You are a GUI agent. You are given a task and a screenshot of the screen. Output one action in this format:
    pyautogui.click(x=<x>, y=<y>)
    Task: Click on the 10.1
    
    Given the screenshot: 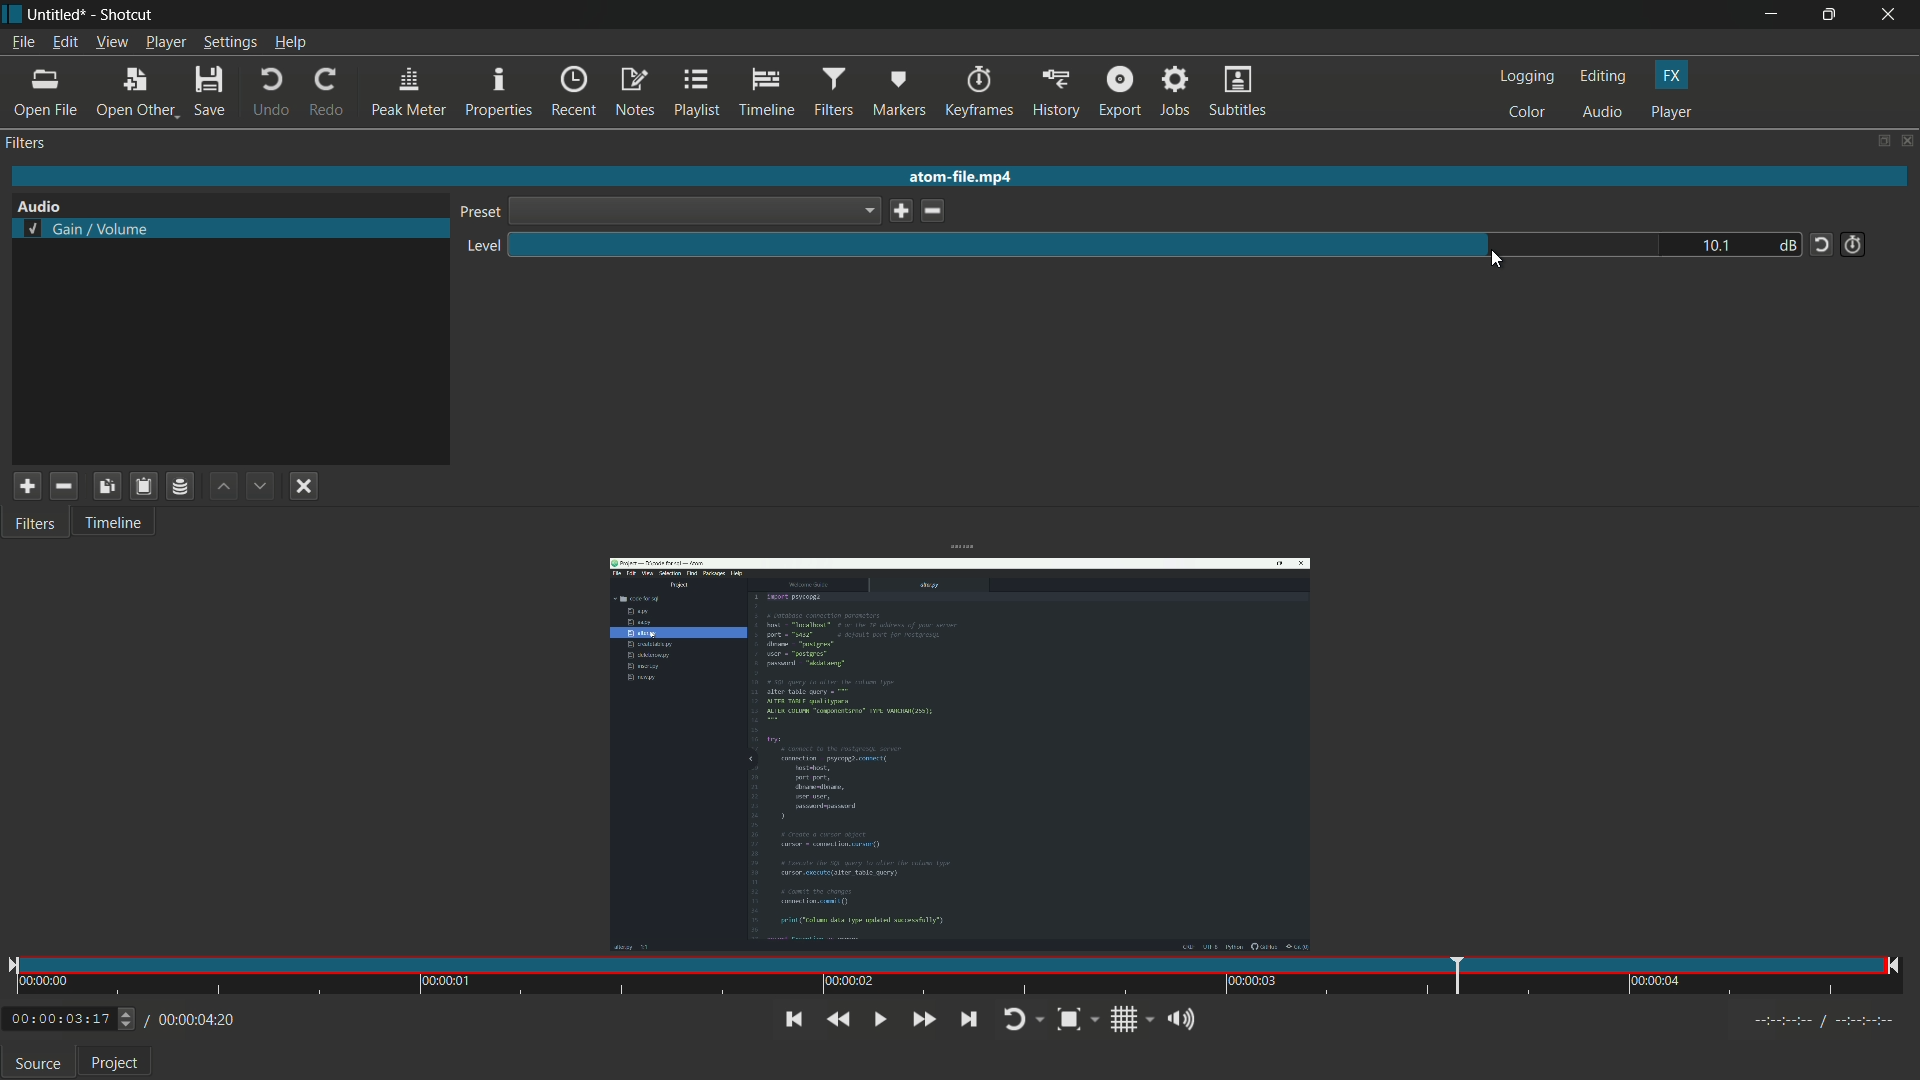 What is the action you would take?
    pyautogui.click(x=1715, y=244)
    